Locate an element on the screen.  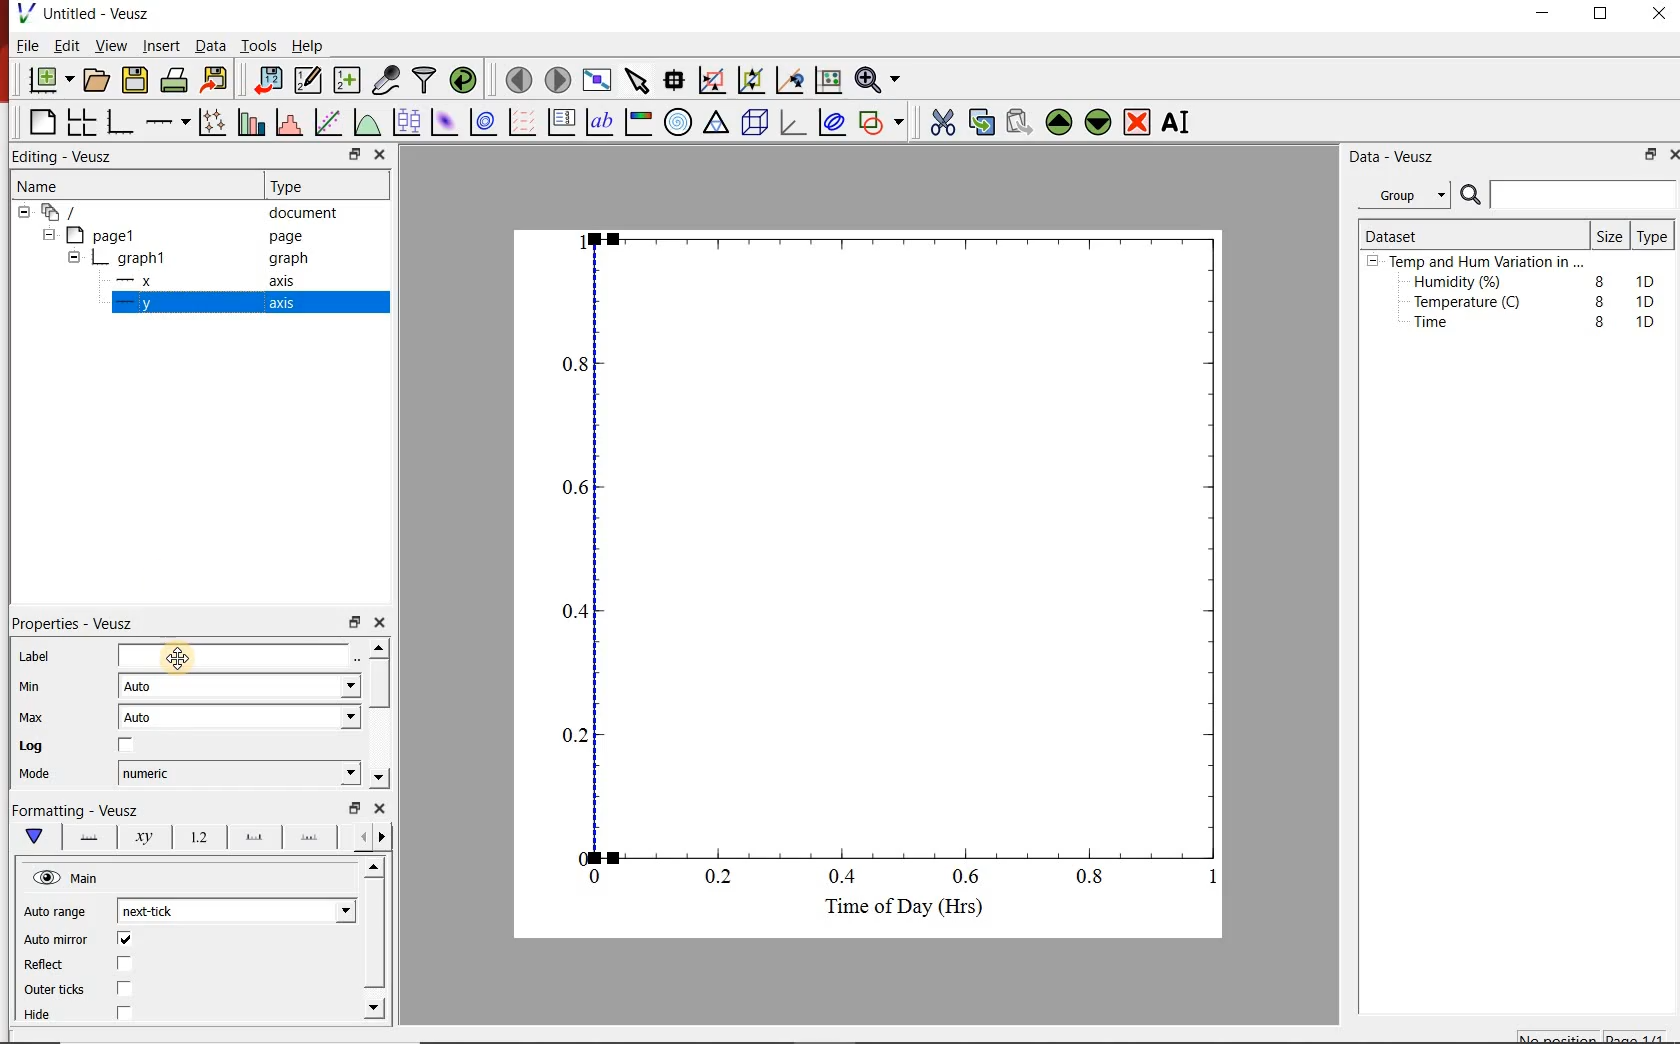
add an axis to a plot is located at coordinates (169, 120).